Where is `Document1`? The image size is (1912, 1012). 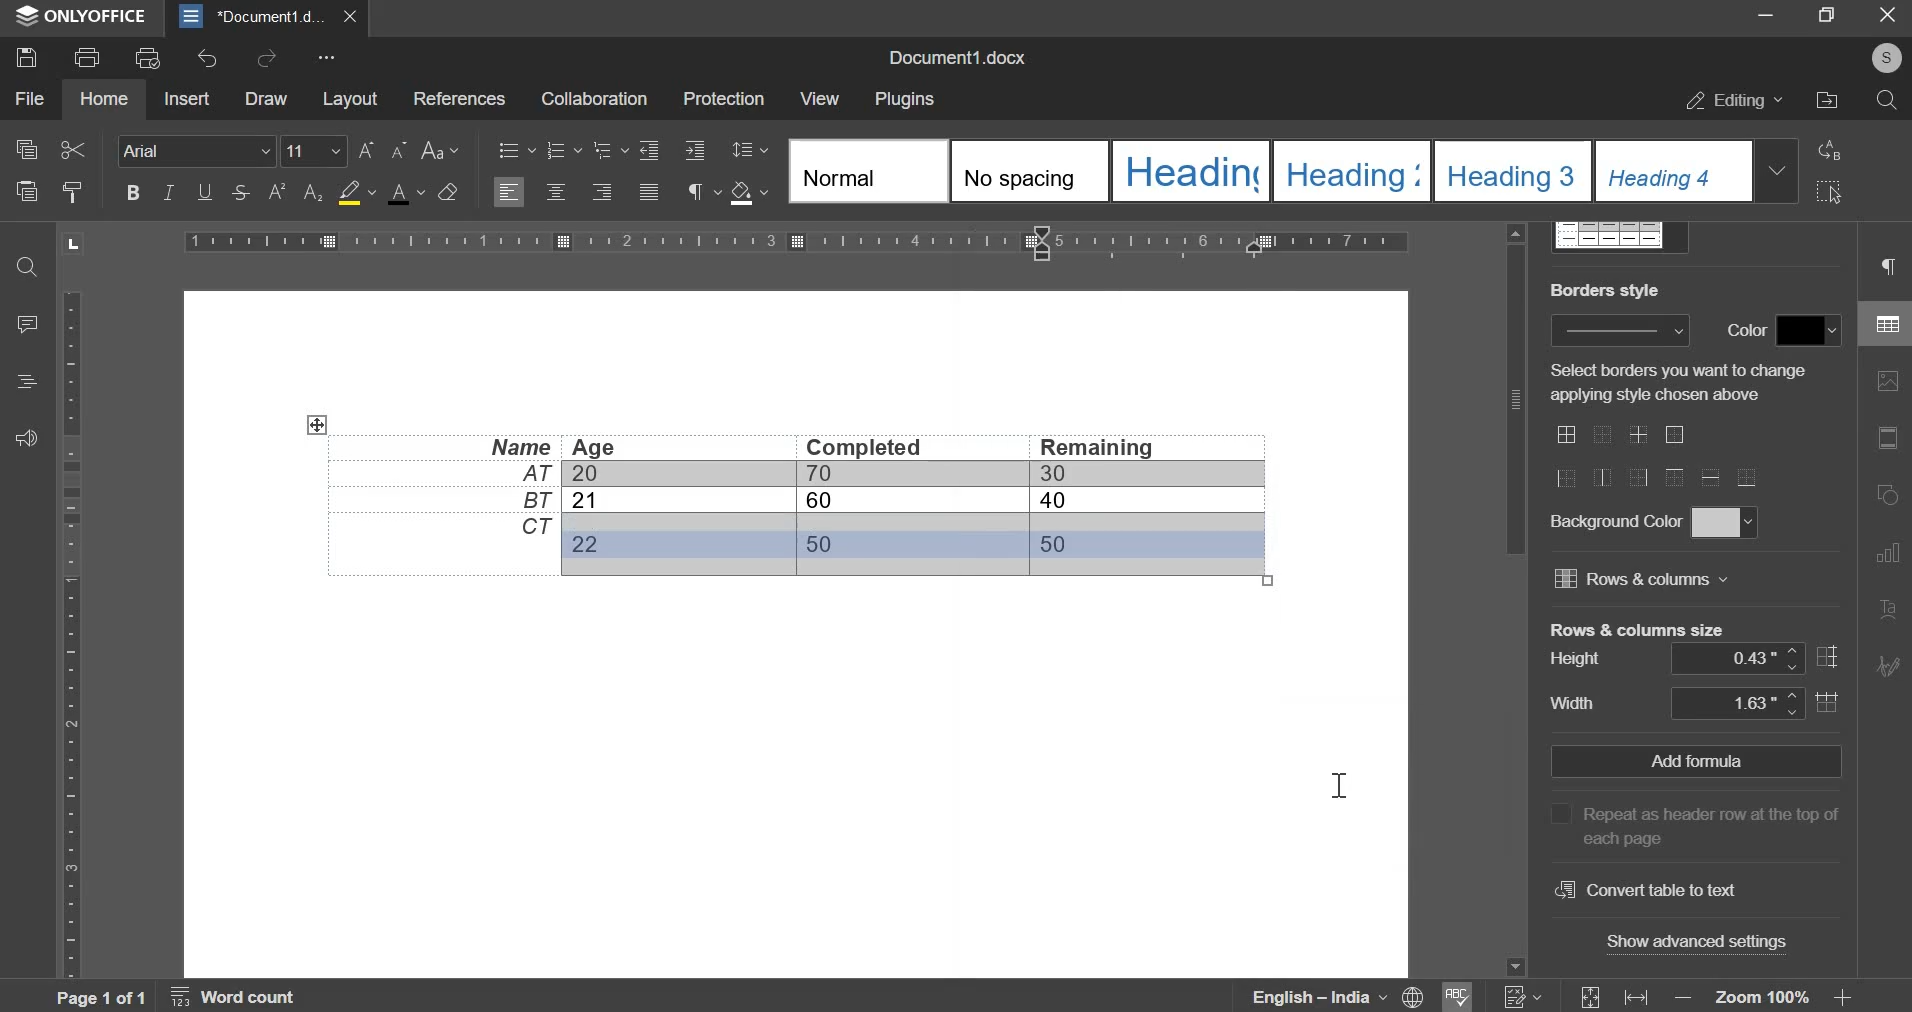 Document1 is located at coordinates (268, 19).